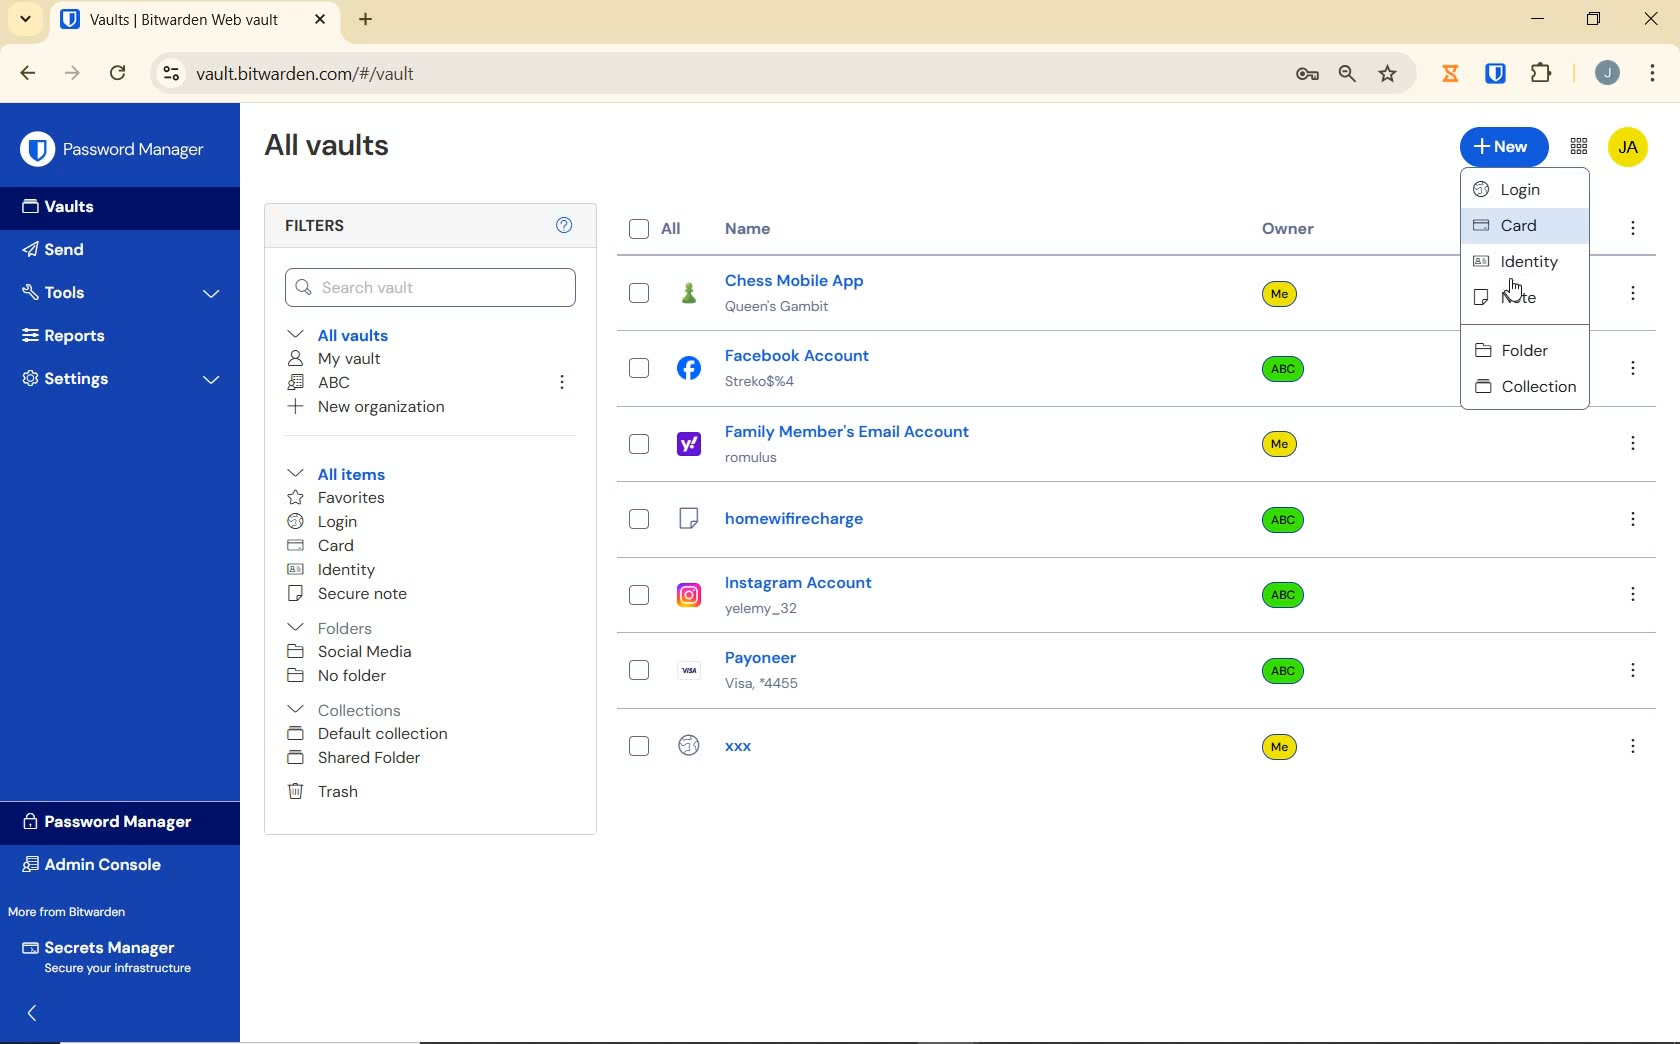 The image size is (1680, 1044). What do you see at coordinates (1635, 595) in the screenshot?
I see `more options` at bounding box center [1635, 595].